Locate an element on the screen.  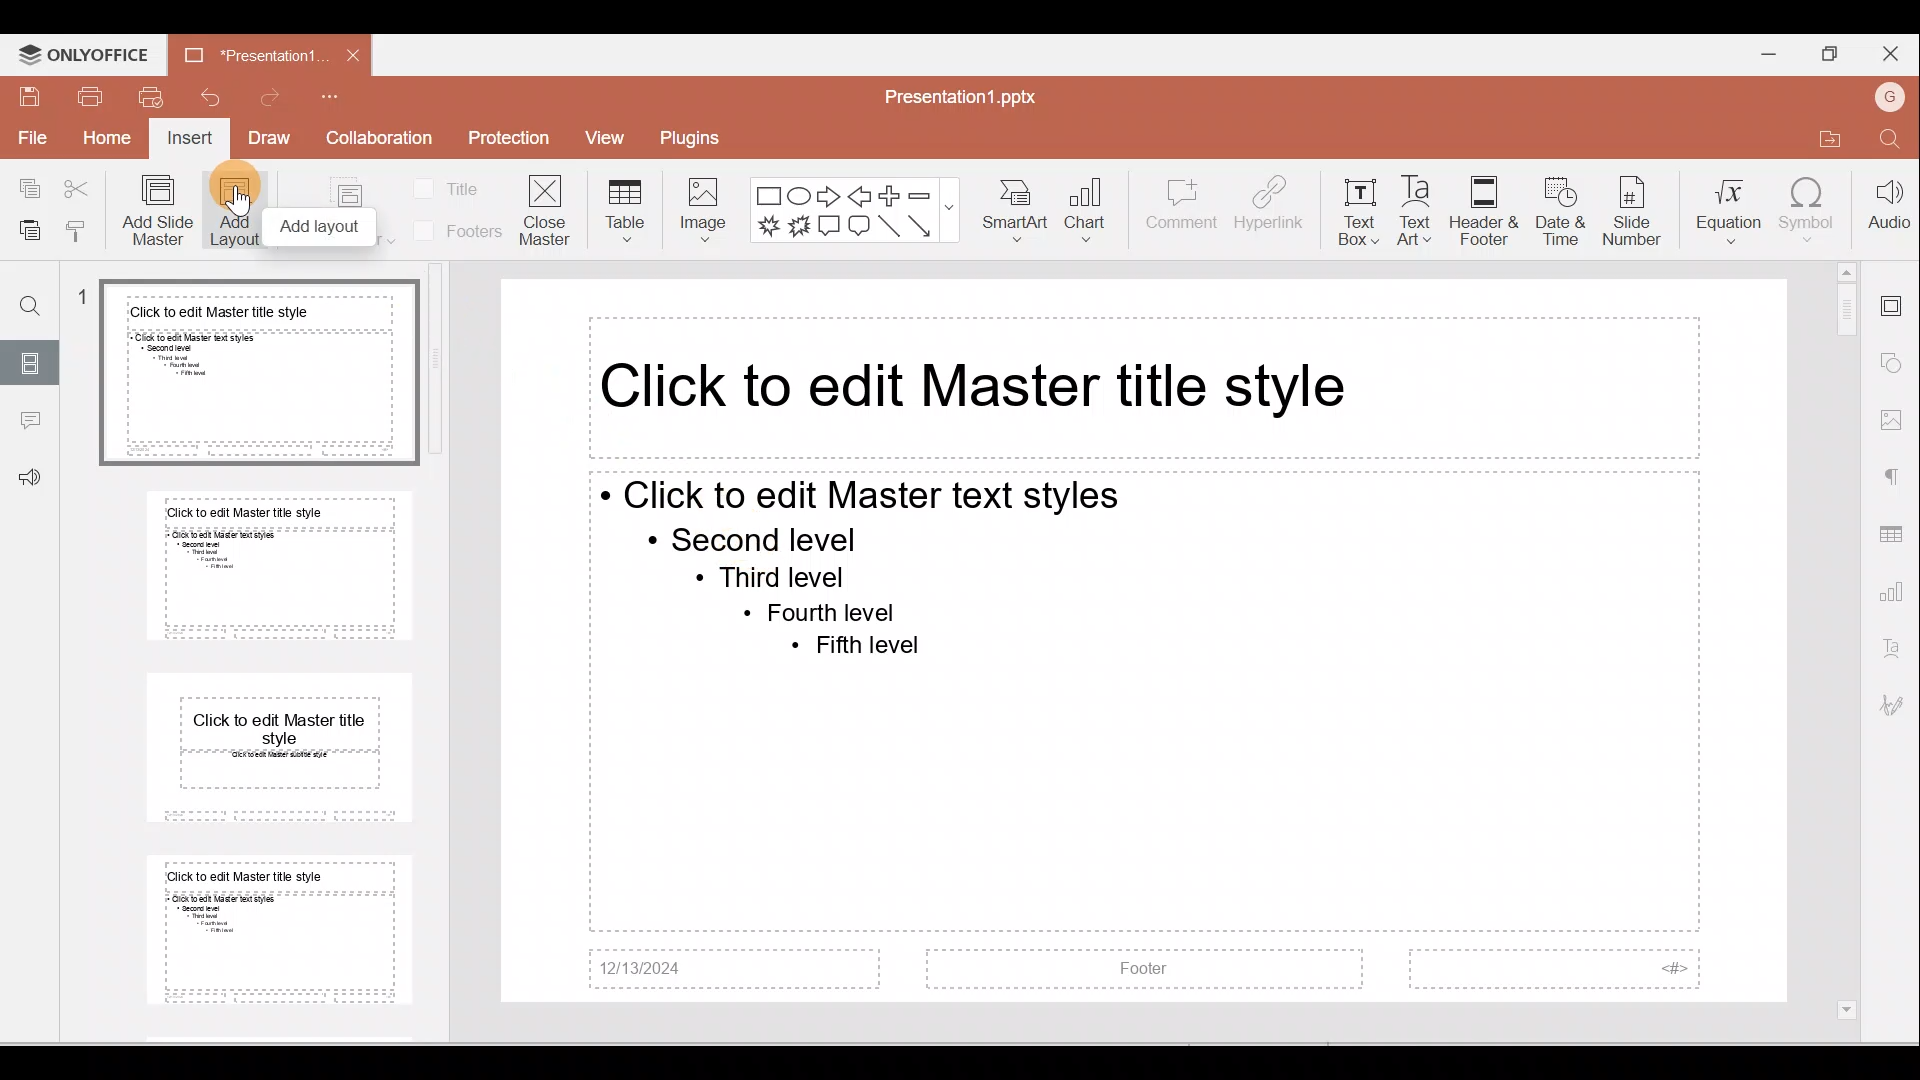
Master Presentation slide is located at coordinates (1132, 645).